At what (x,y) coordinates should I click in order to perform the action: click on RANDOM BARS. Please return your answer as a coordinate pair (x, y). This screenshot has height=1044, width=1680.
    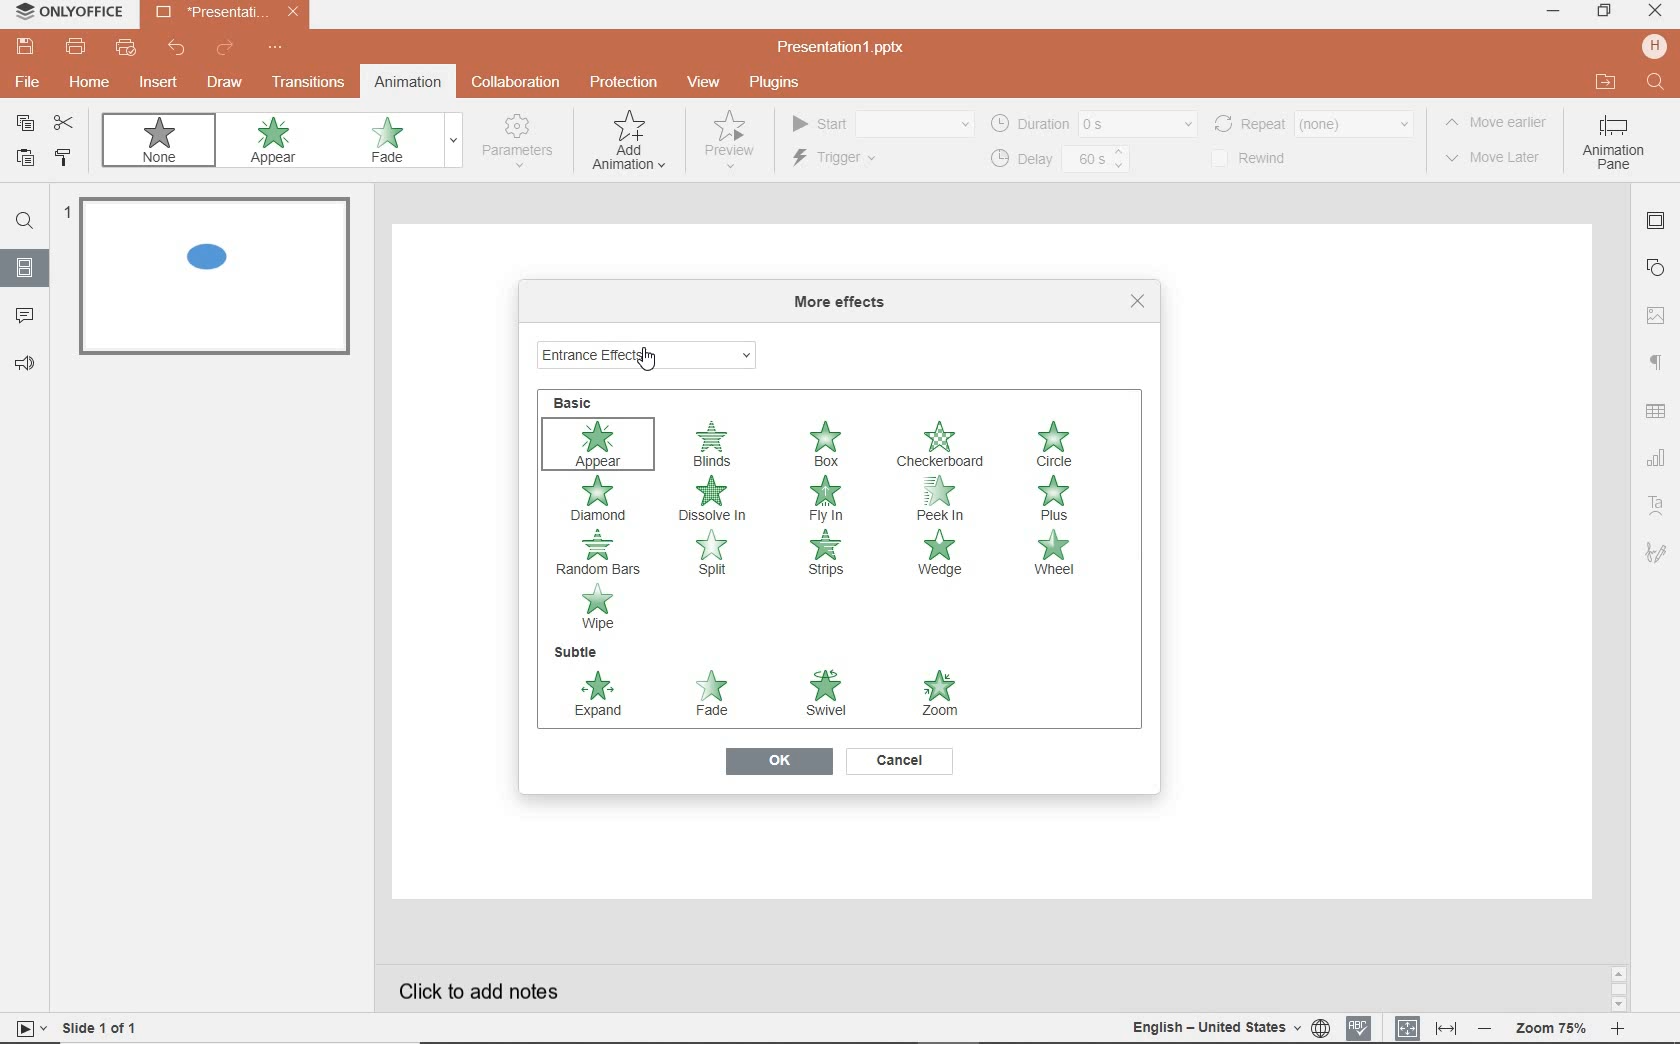
    Looking at the image, I should click on (600, 553).